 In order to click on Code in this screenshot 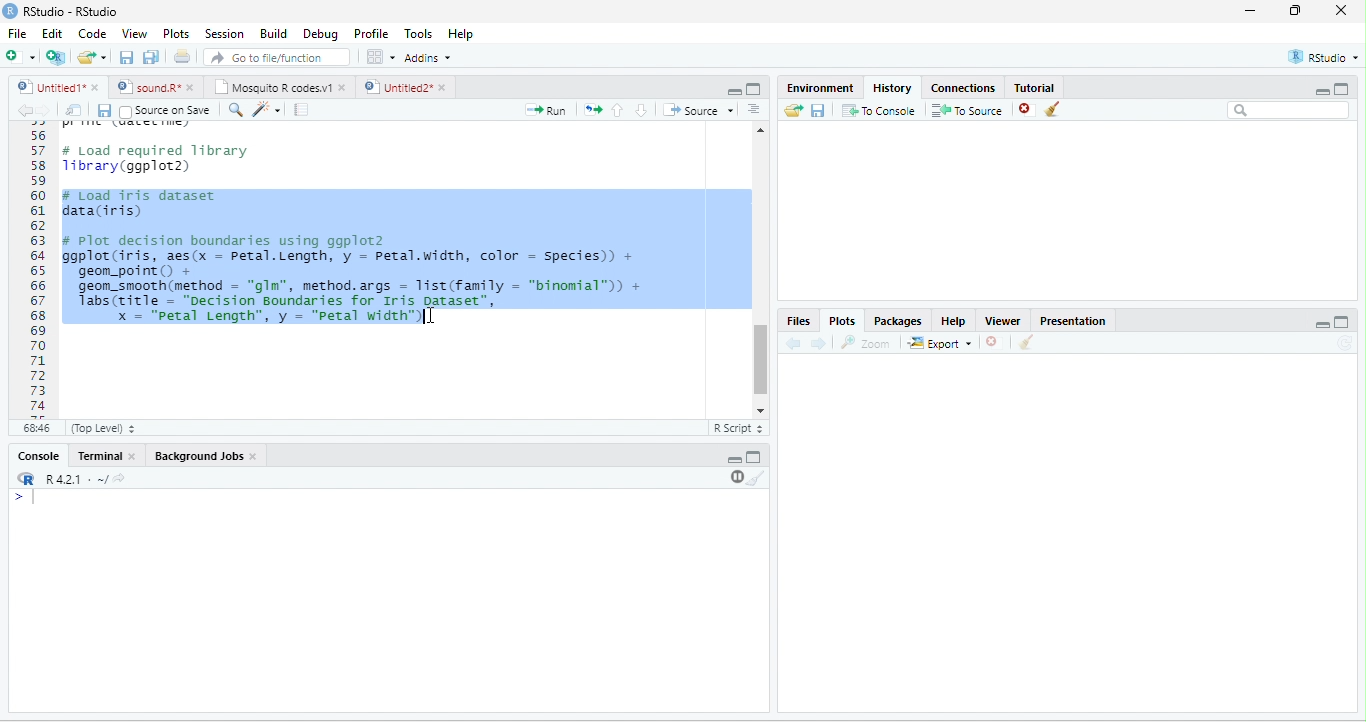, I will do `click(92, 33)`.